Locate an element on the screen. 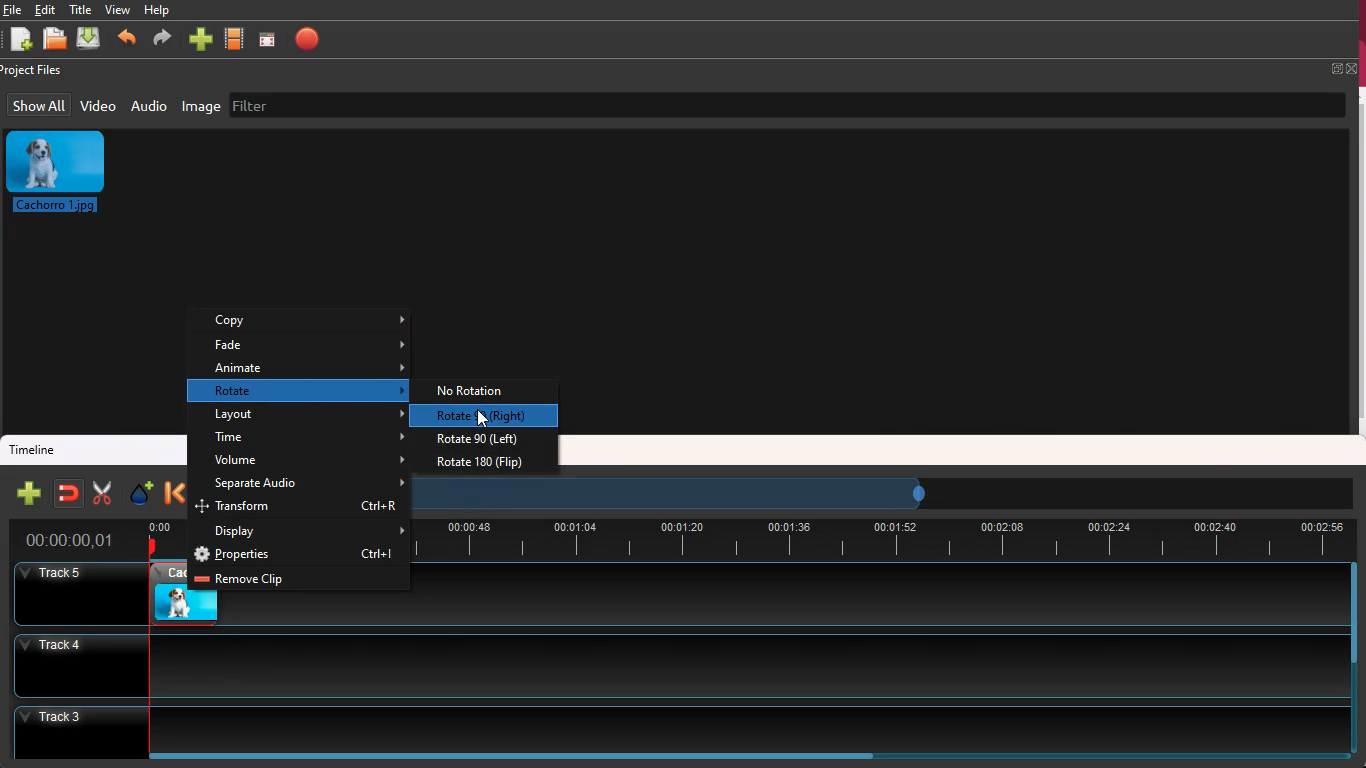 This screenshot has height=768, width=1366. new is located at coordinates (30, 494).